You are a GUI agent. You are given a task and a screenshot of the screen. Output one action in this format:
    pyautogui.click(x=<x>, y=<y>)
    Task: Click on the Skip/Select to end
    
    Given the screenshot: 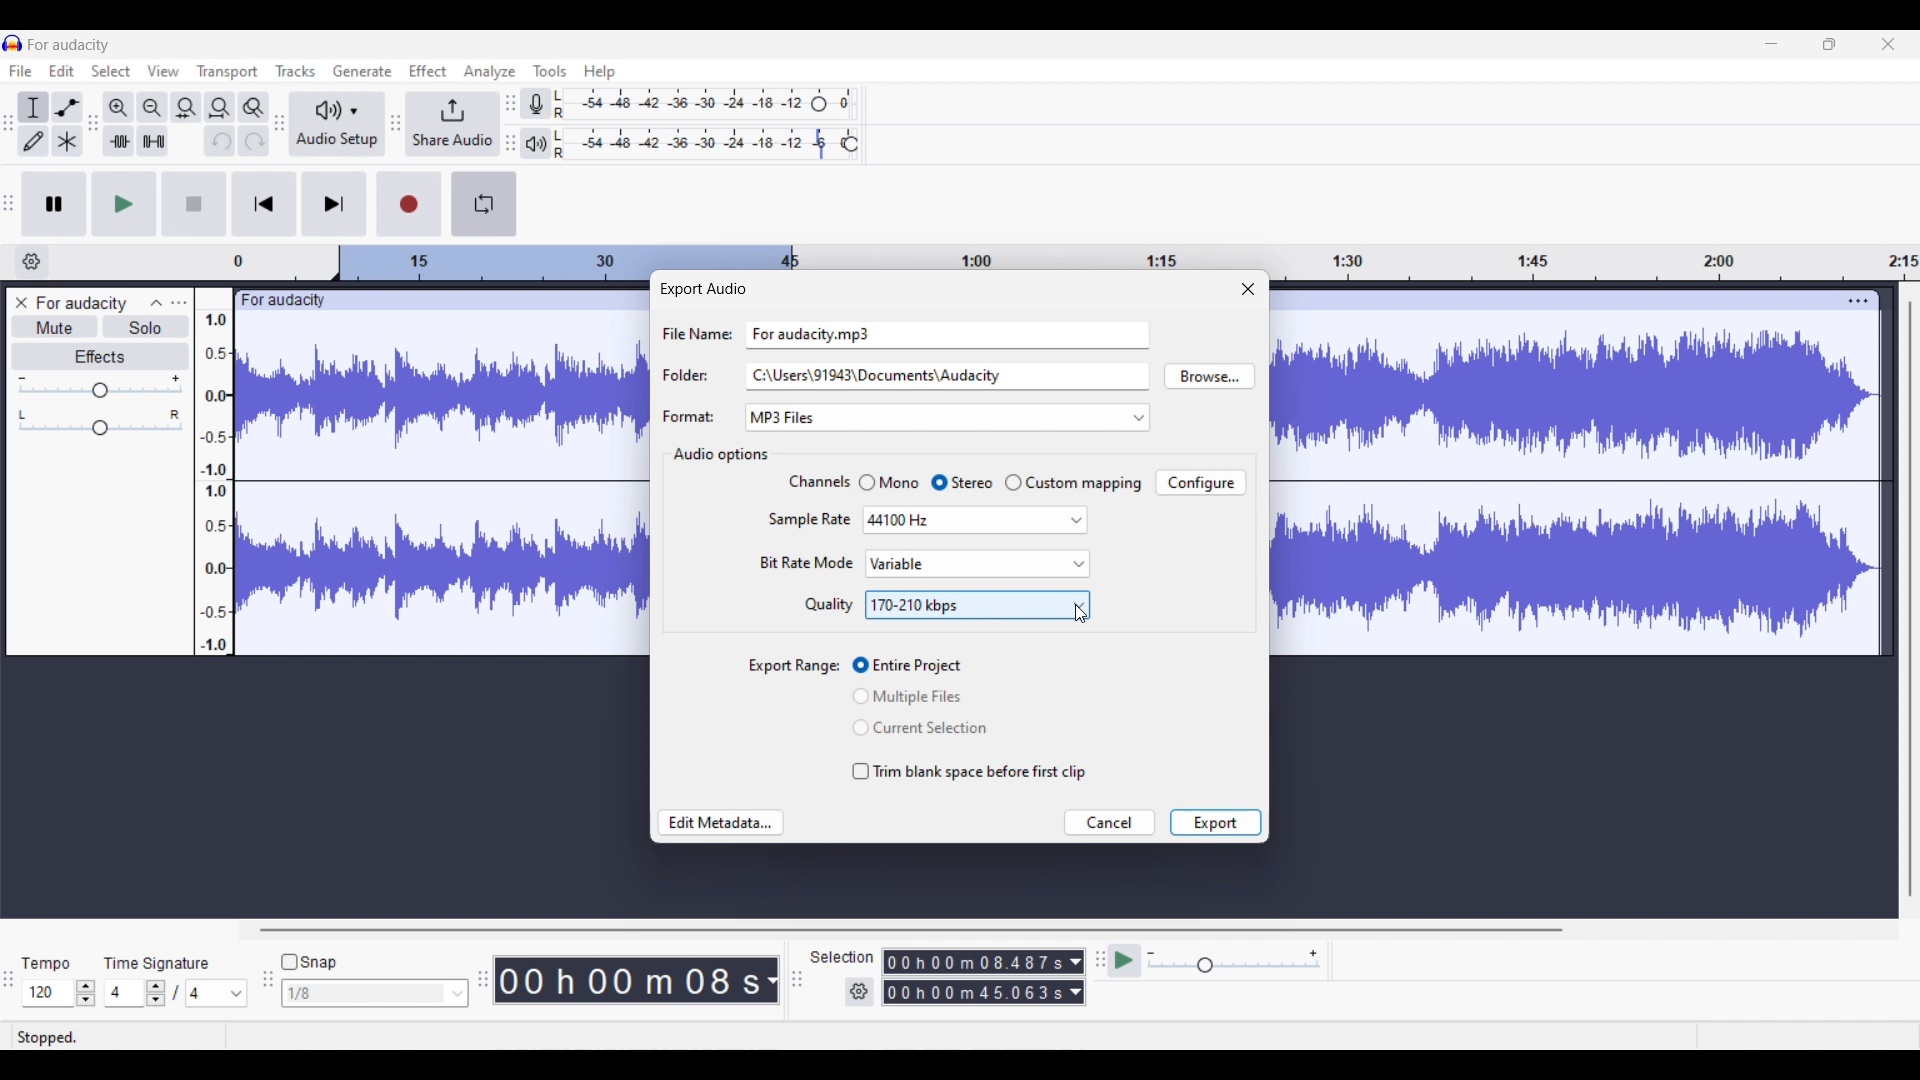 What is the action you would take?
    pyautogui.click(x=335, y=203)
    